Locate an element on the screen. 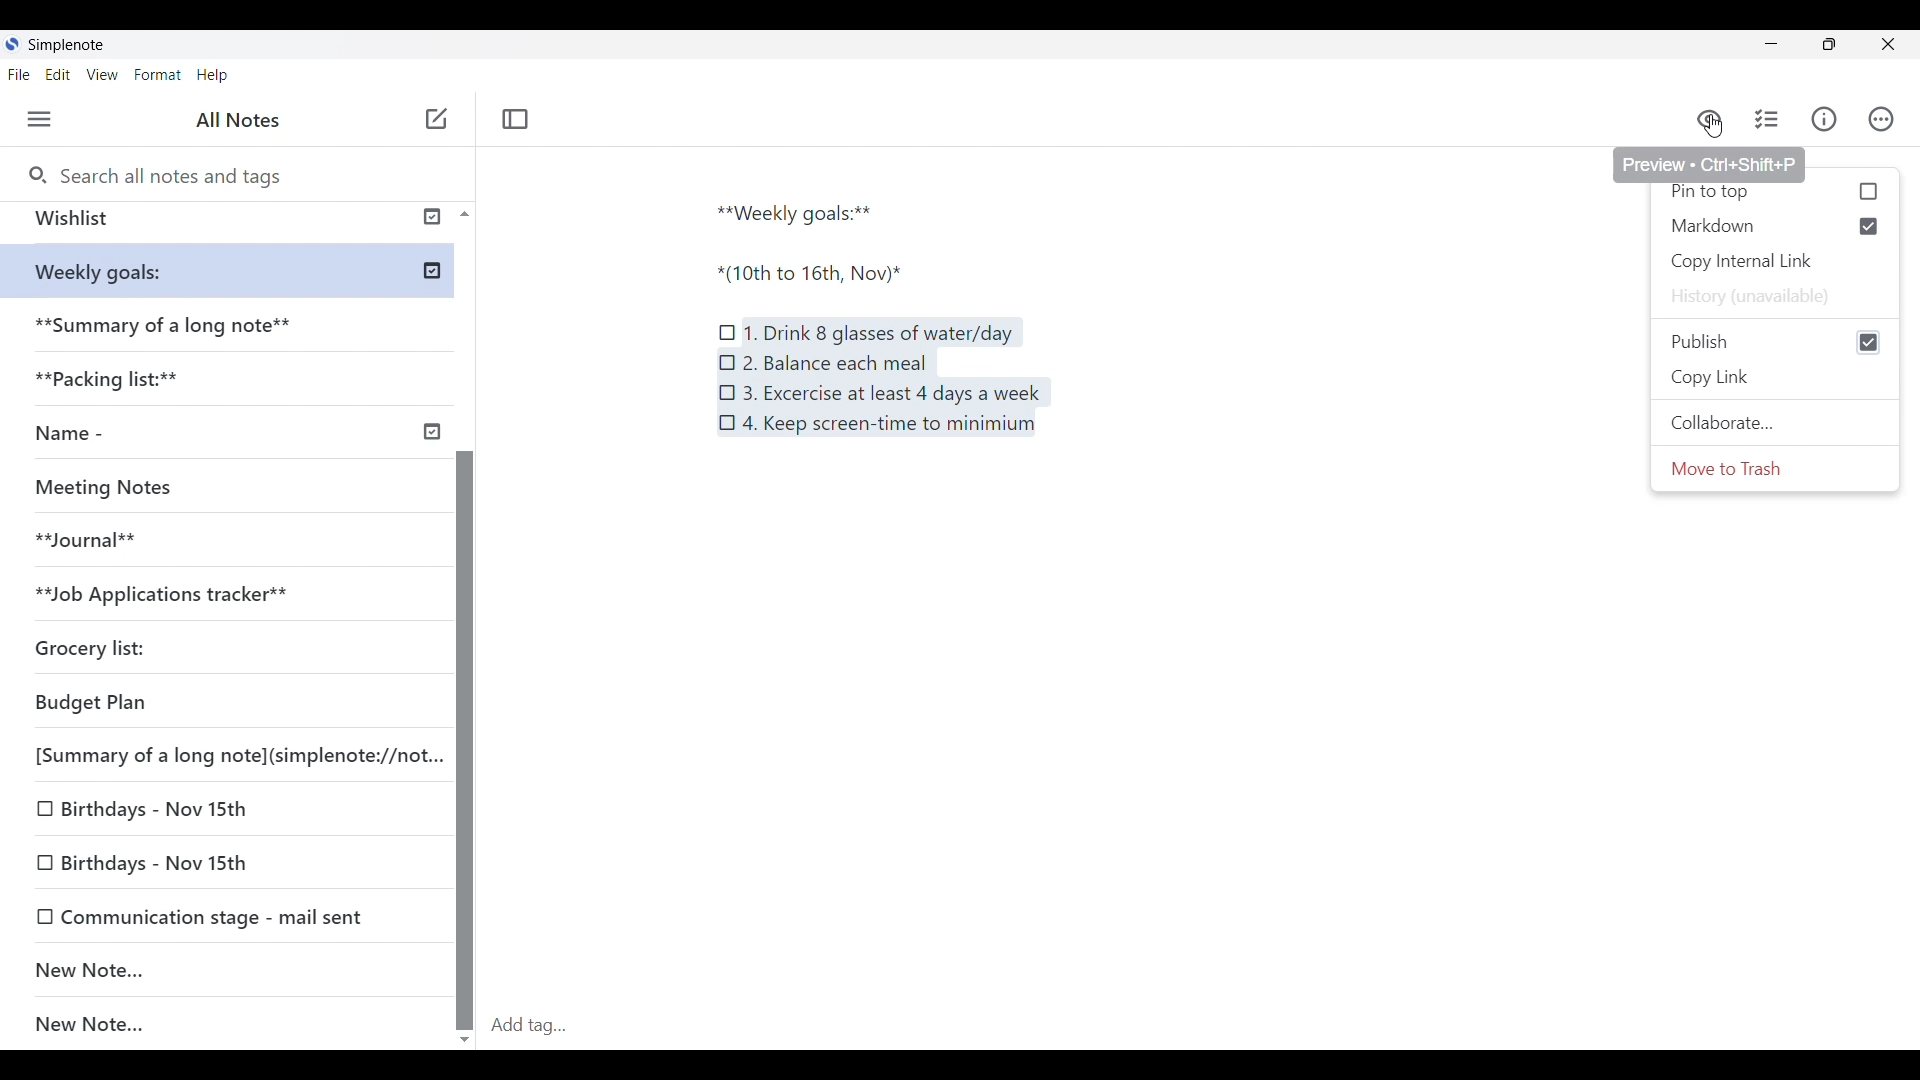 Image resolution: width=1920 pixels, height=1080 pixels. File is located at coordinates (23, 74).